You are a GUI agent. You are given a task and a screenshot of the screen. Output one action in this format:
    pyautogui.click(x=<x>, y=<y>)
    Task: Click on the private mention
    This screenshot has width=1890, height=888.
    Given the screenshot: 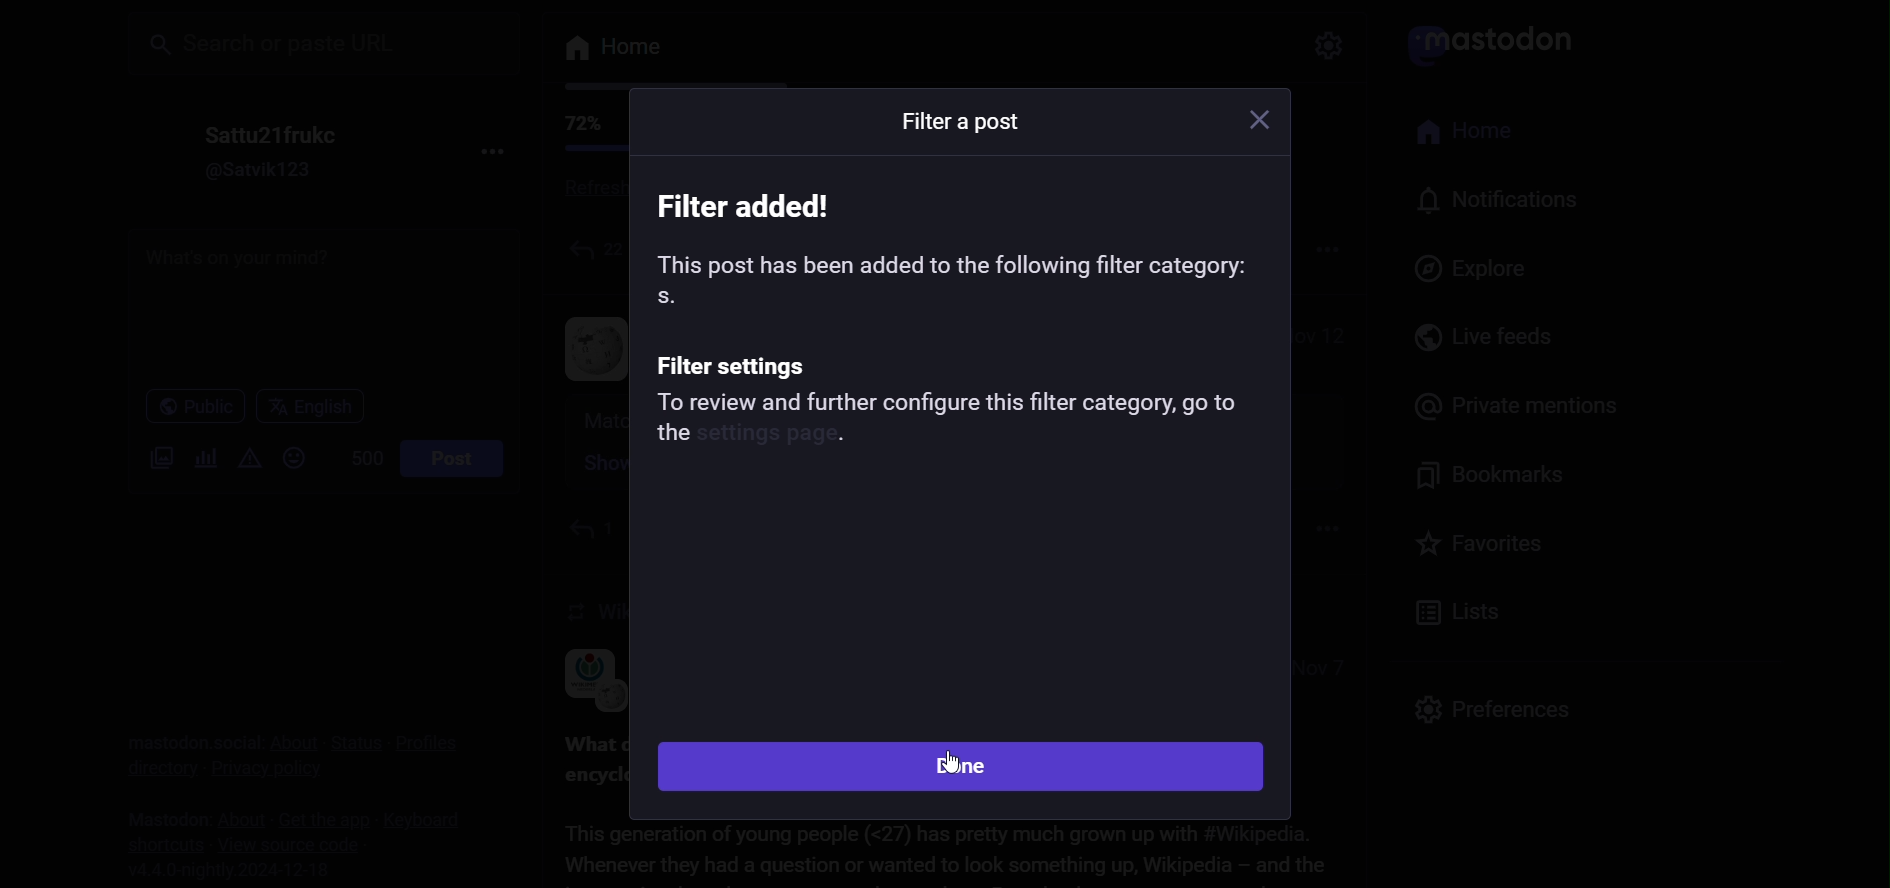 What is the action you would take?
    pyautogui.click(x=1504, y=403)
    